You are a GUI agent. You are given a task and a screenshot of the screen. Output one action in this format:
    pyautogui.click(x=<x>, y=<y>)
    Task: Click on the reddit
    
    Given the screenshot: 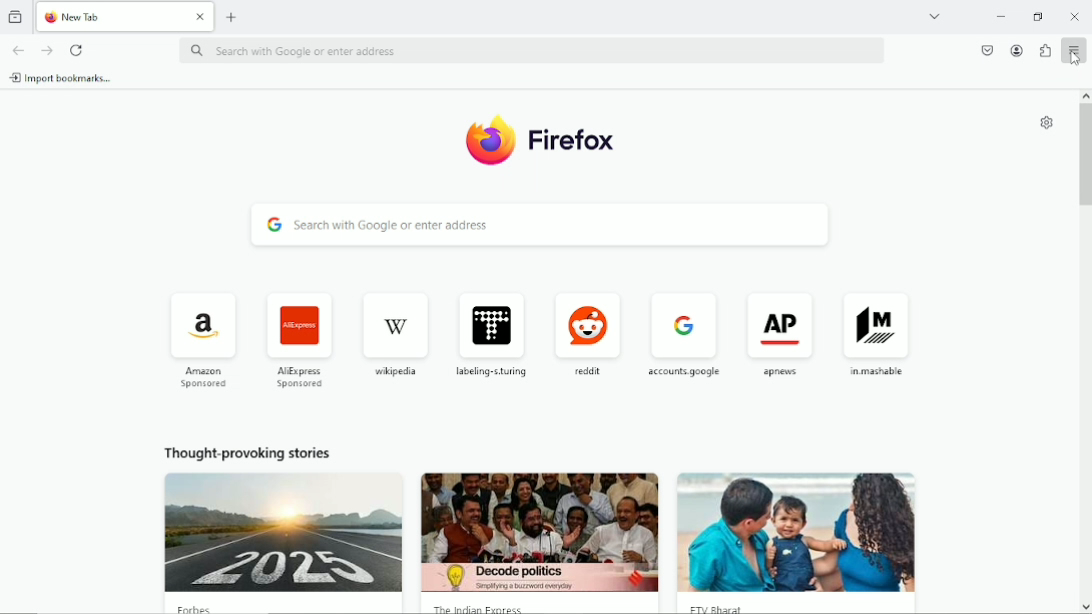 What is the action you would take?
    pyautogui.click(x=588, y=332)
    